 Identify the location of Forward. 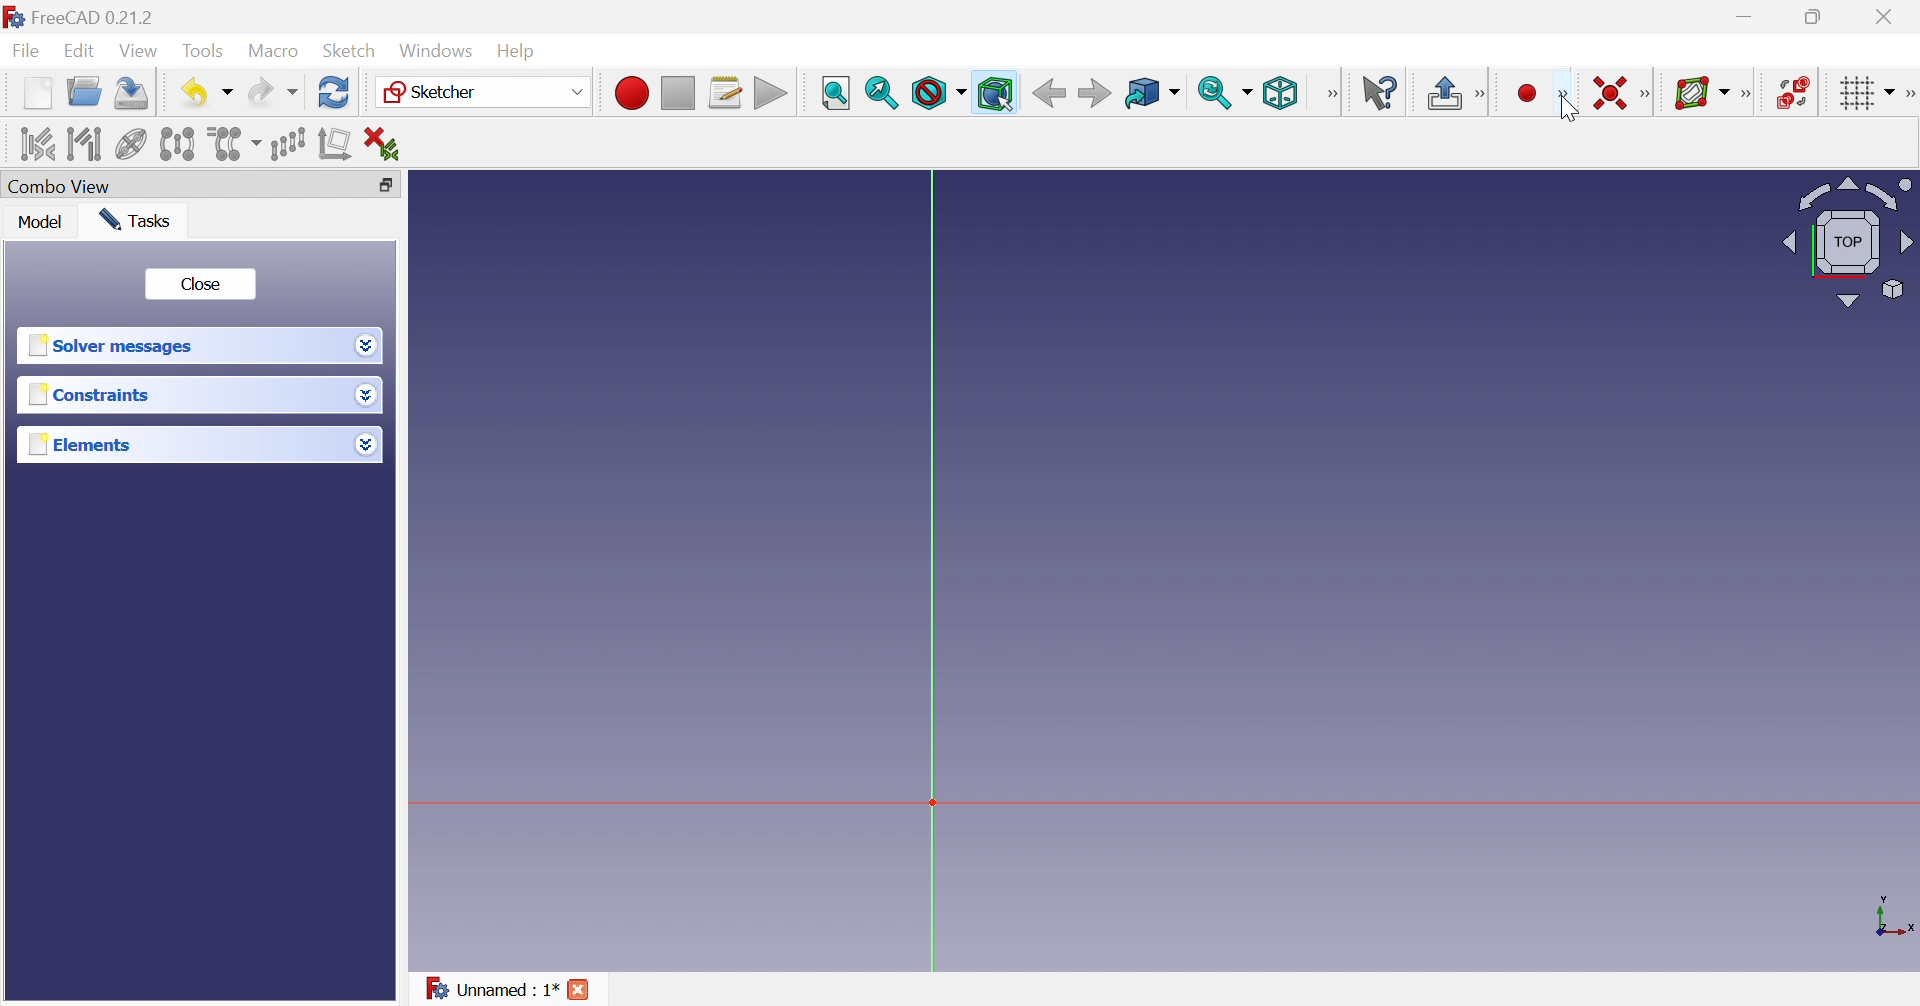
(1094, 94).